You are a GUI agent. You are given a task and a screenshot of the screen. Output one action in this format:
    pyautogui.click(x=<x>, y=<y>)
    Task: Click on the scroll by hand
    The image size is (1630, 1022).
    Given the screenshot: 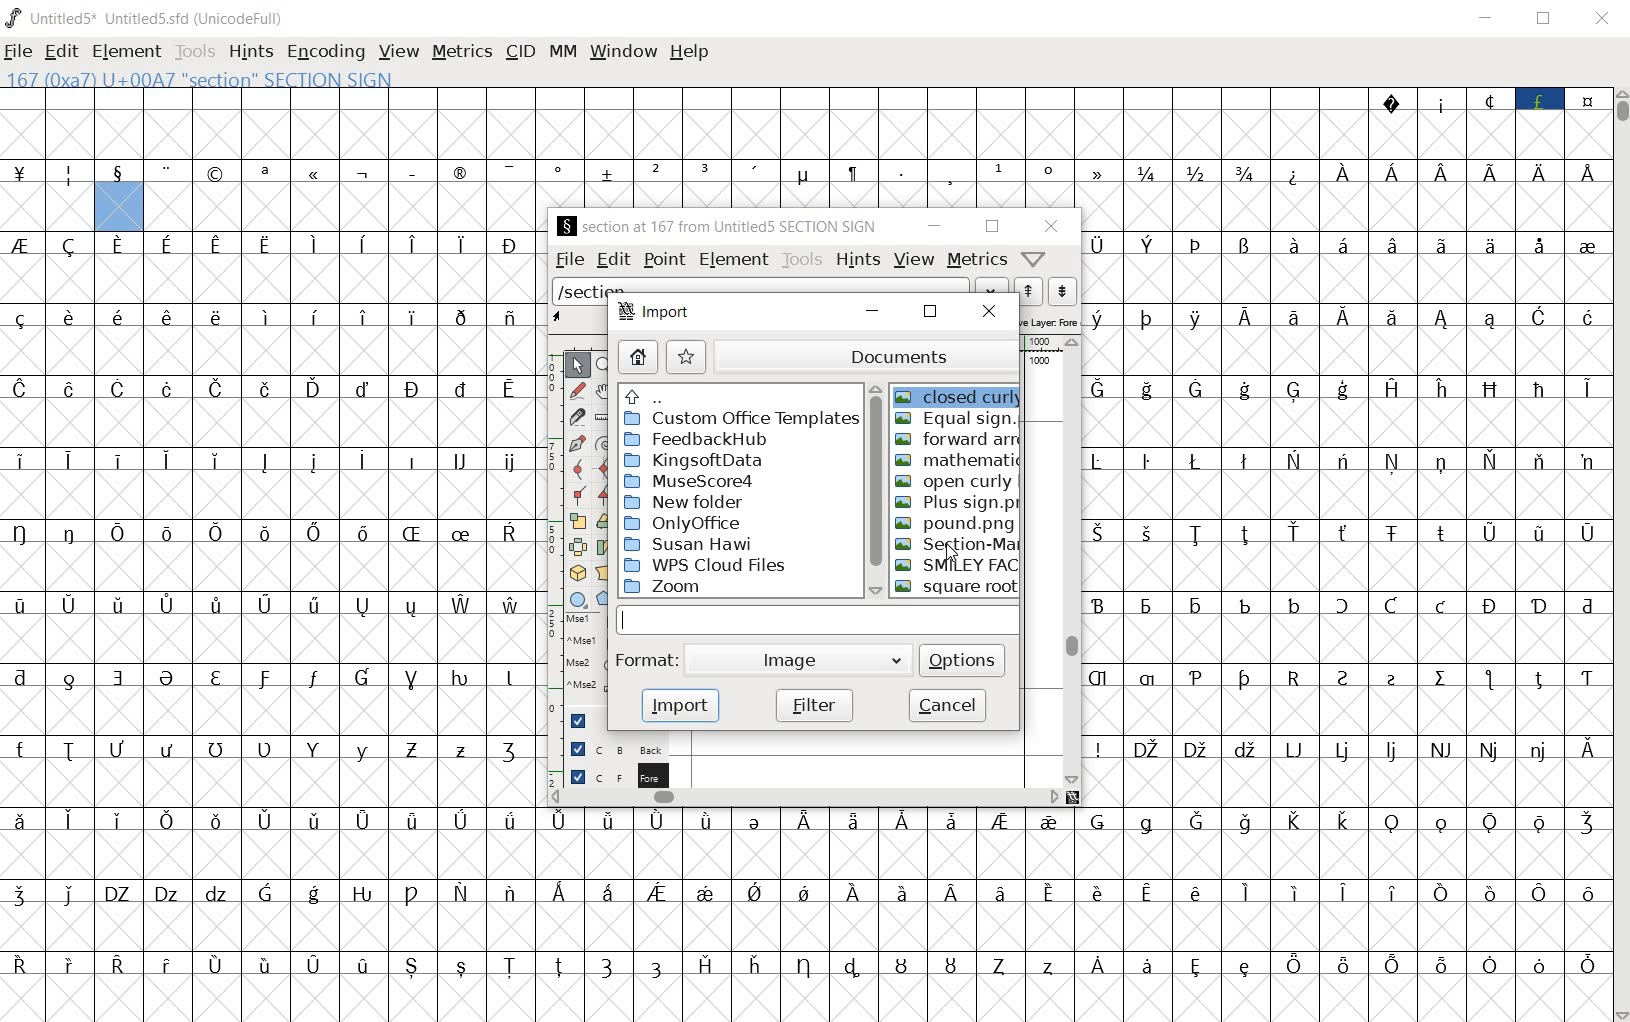 What is the action you would take?
    pyautogui.click(x=605, y=389)
    